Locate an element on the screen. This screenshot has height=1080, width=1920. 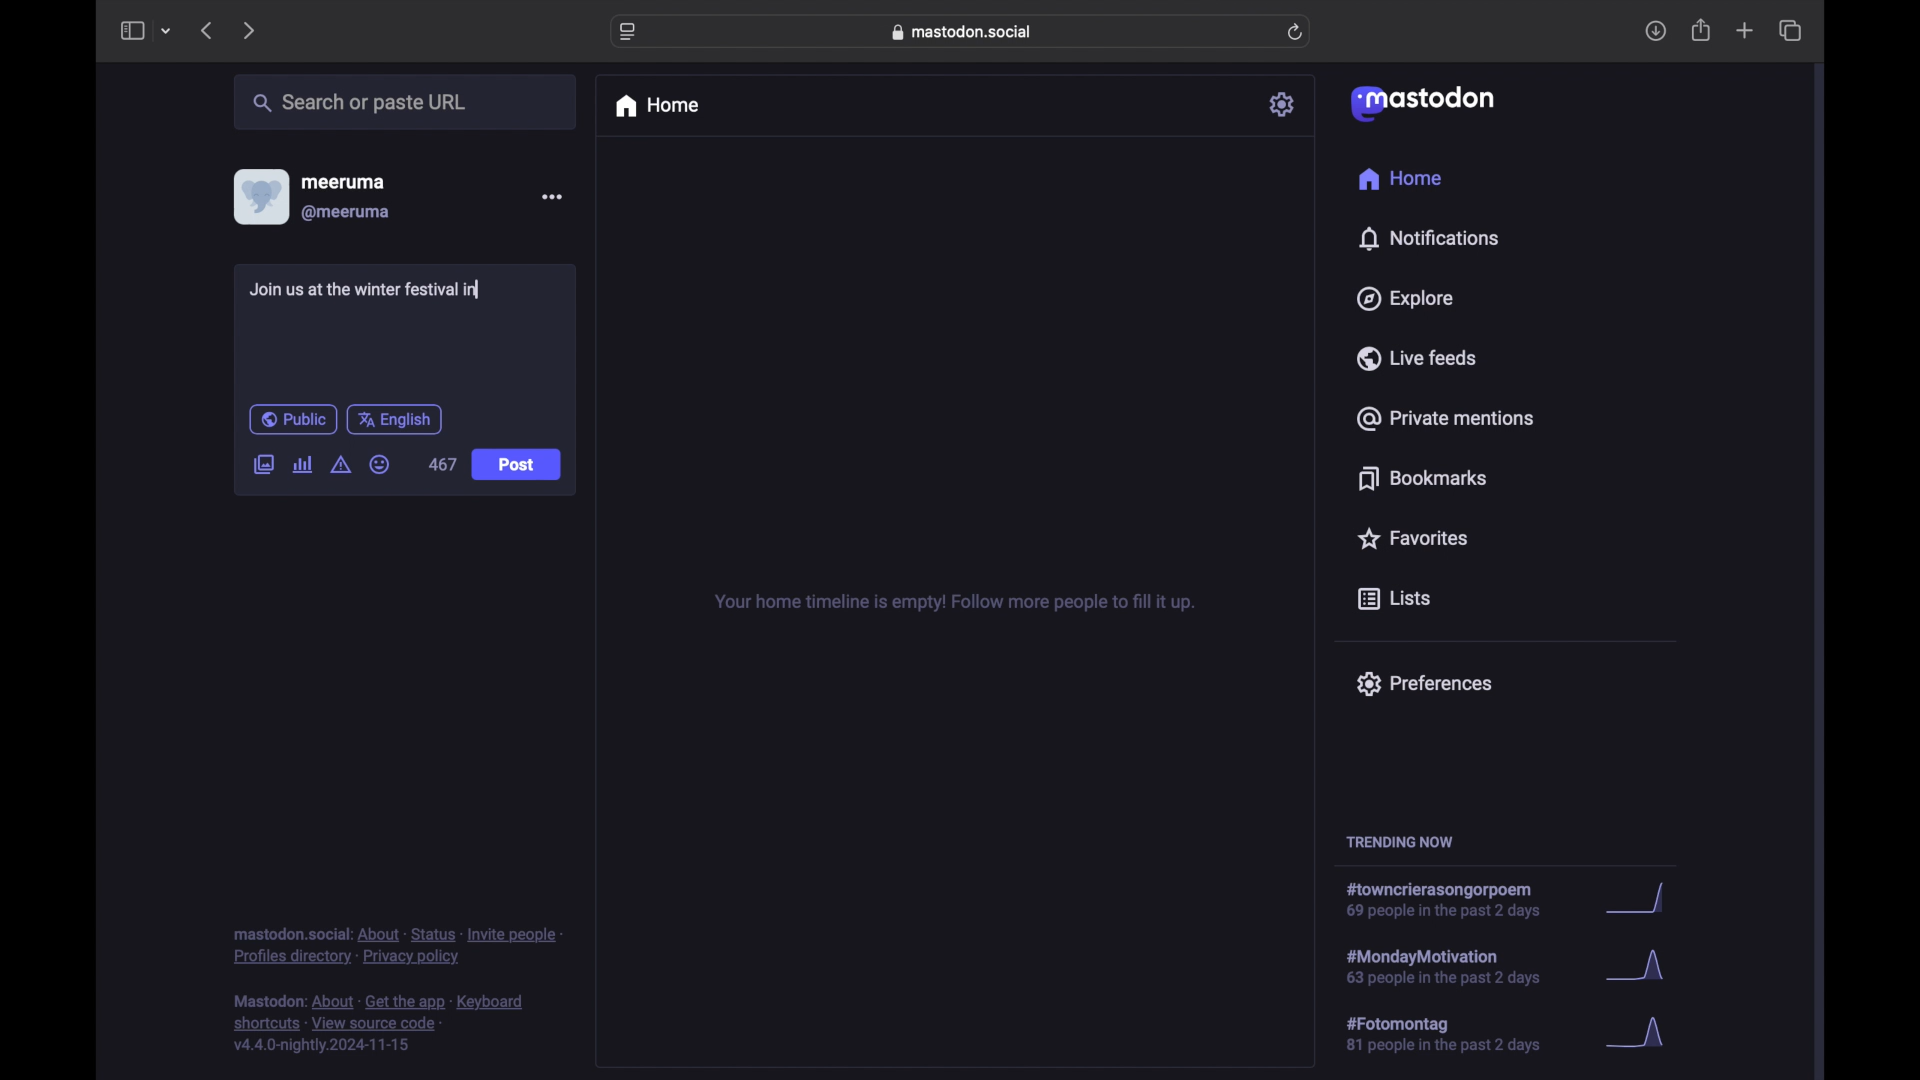
previous is located at coordinates (206, 30).